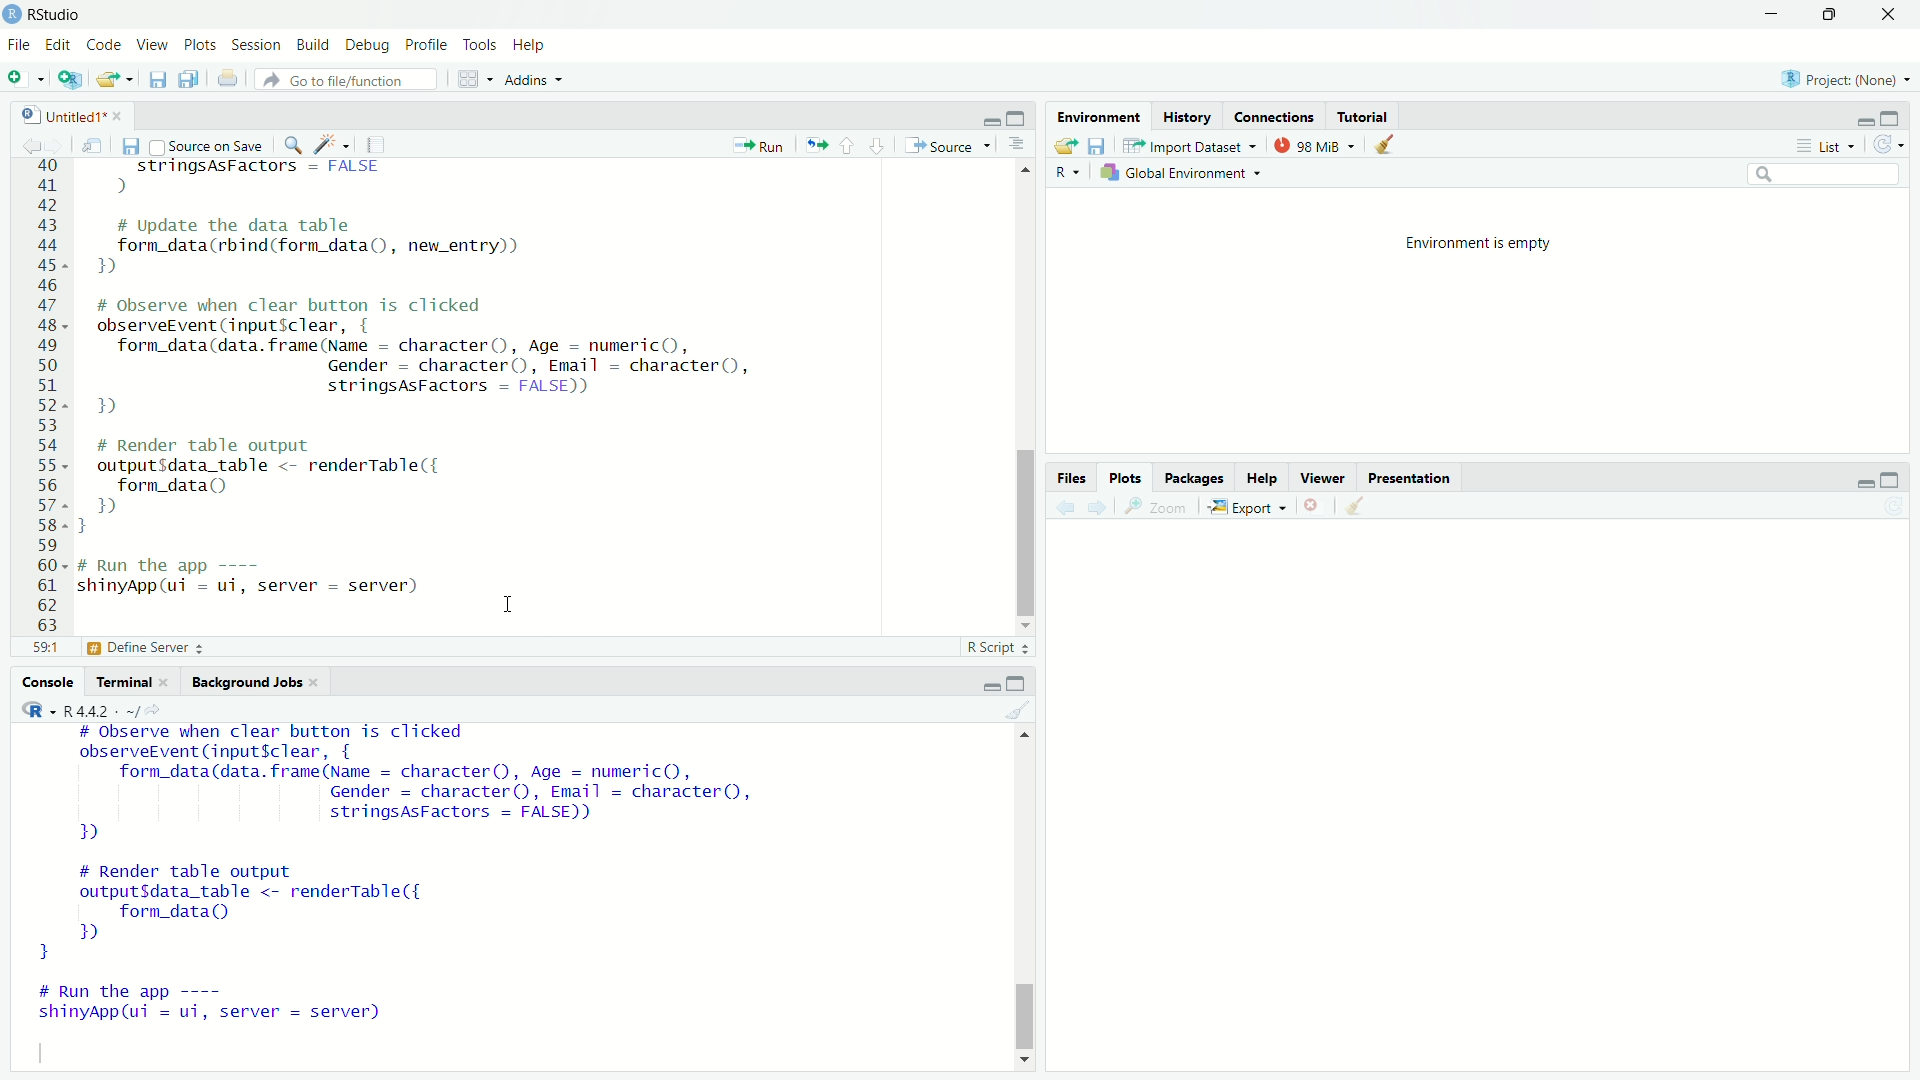 The width and height of the screenshot is (1920, 1080). What do you see at coordinates (321, 683) in the screenshot?
I see `close` at bounding box center [321, 683].